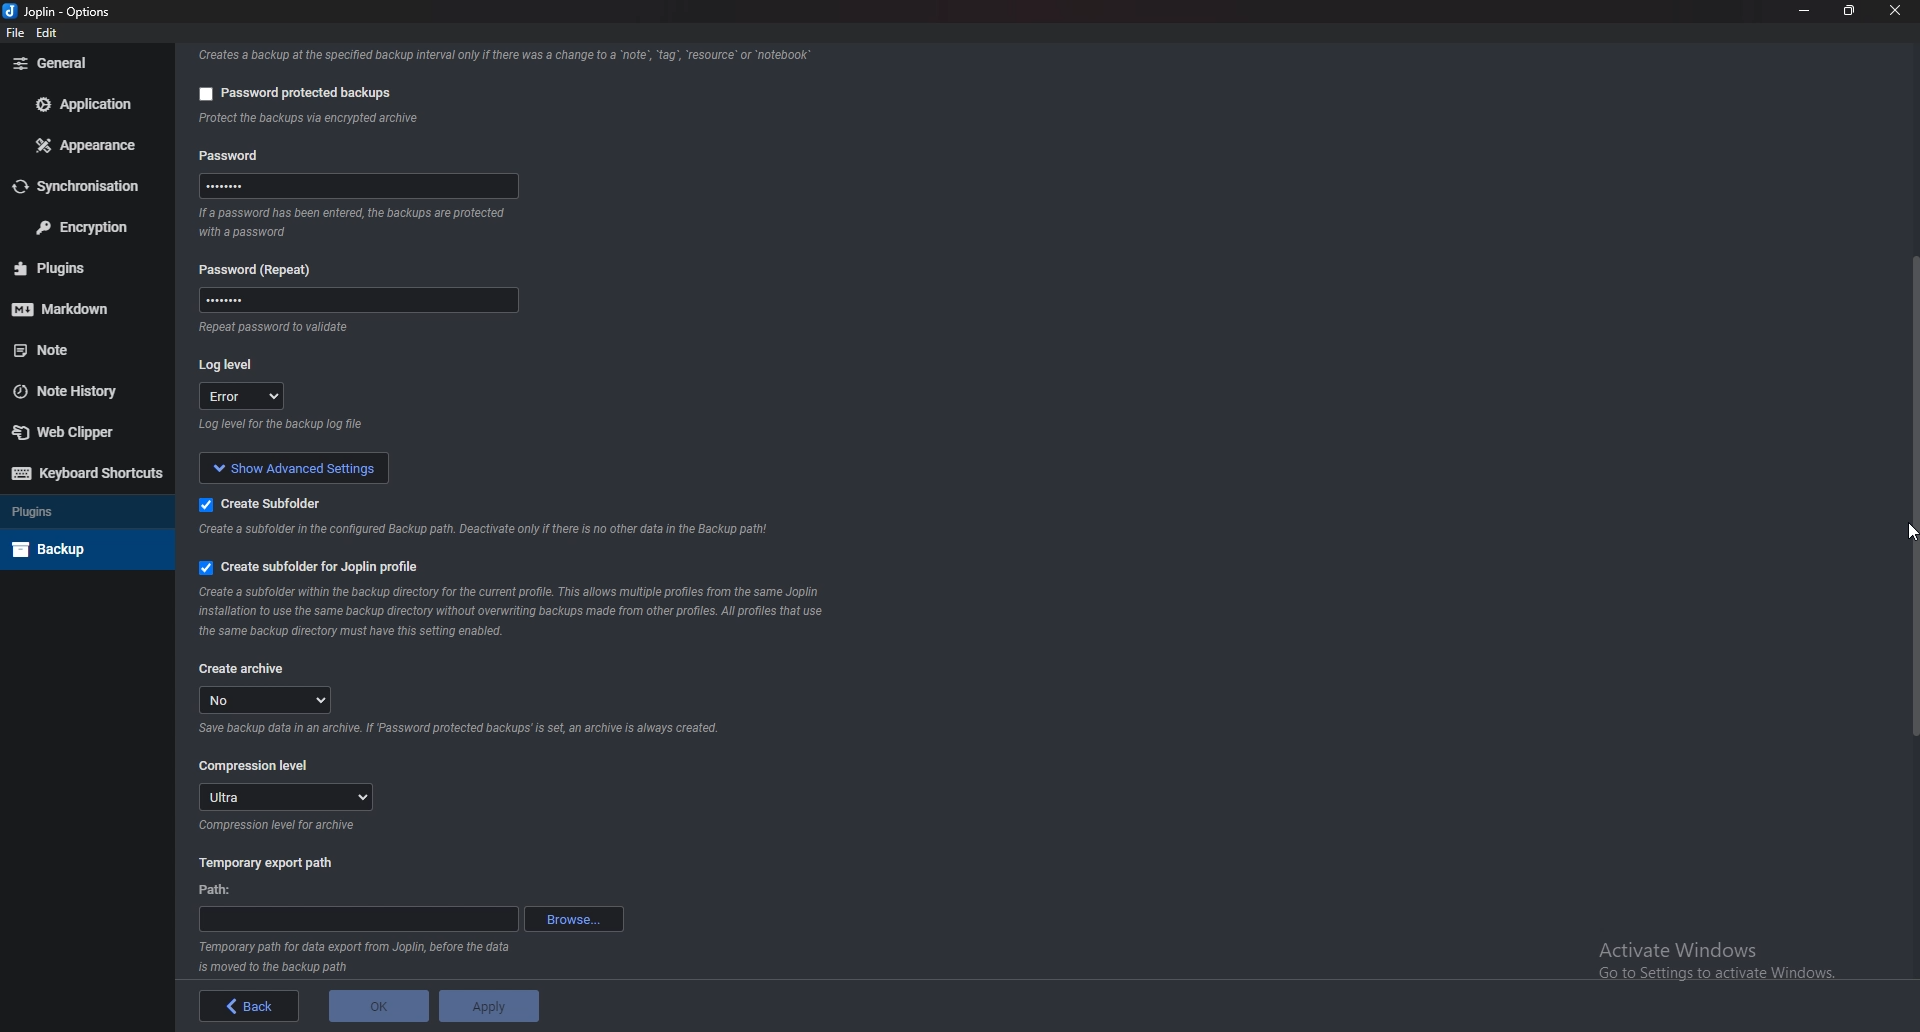 The height and width of the screenshot is (1032, 1920). What do you see at coordinates (457, 732) in the screenshot?
I see `Info` at bounding box center [457, 732].